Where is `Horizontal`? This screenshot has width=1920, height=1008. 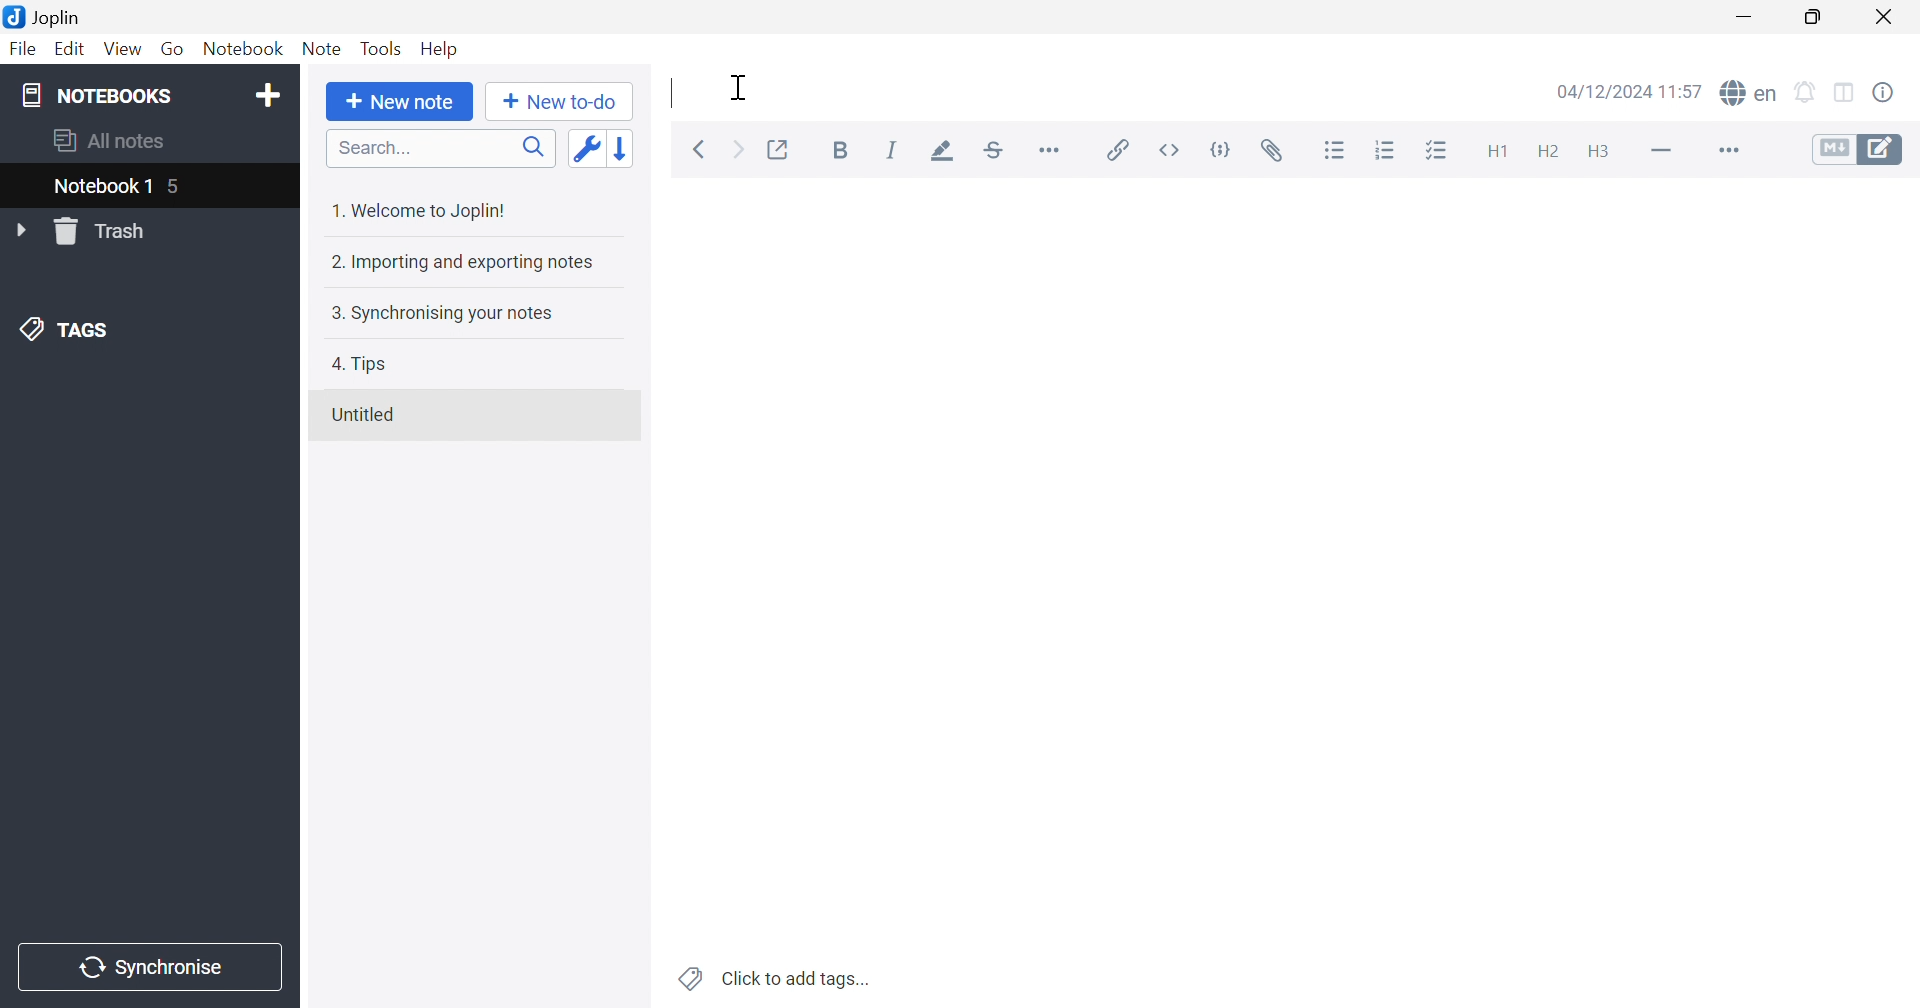 Horizontal is located at coordinates (1053, 153).